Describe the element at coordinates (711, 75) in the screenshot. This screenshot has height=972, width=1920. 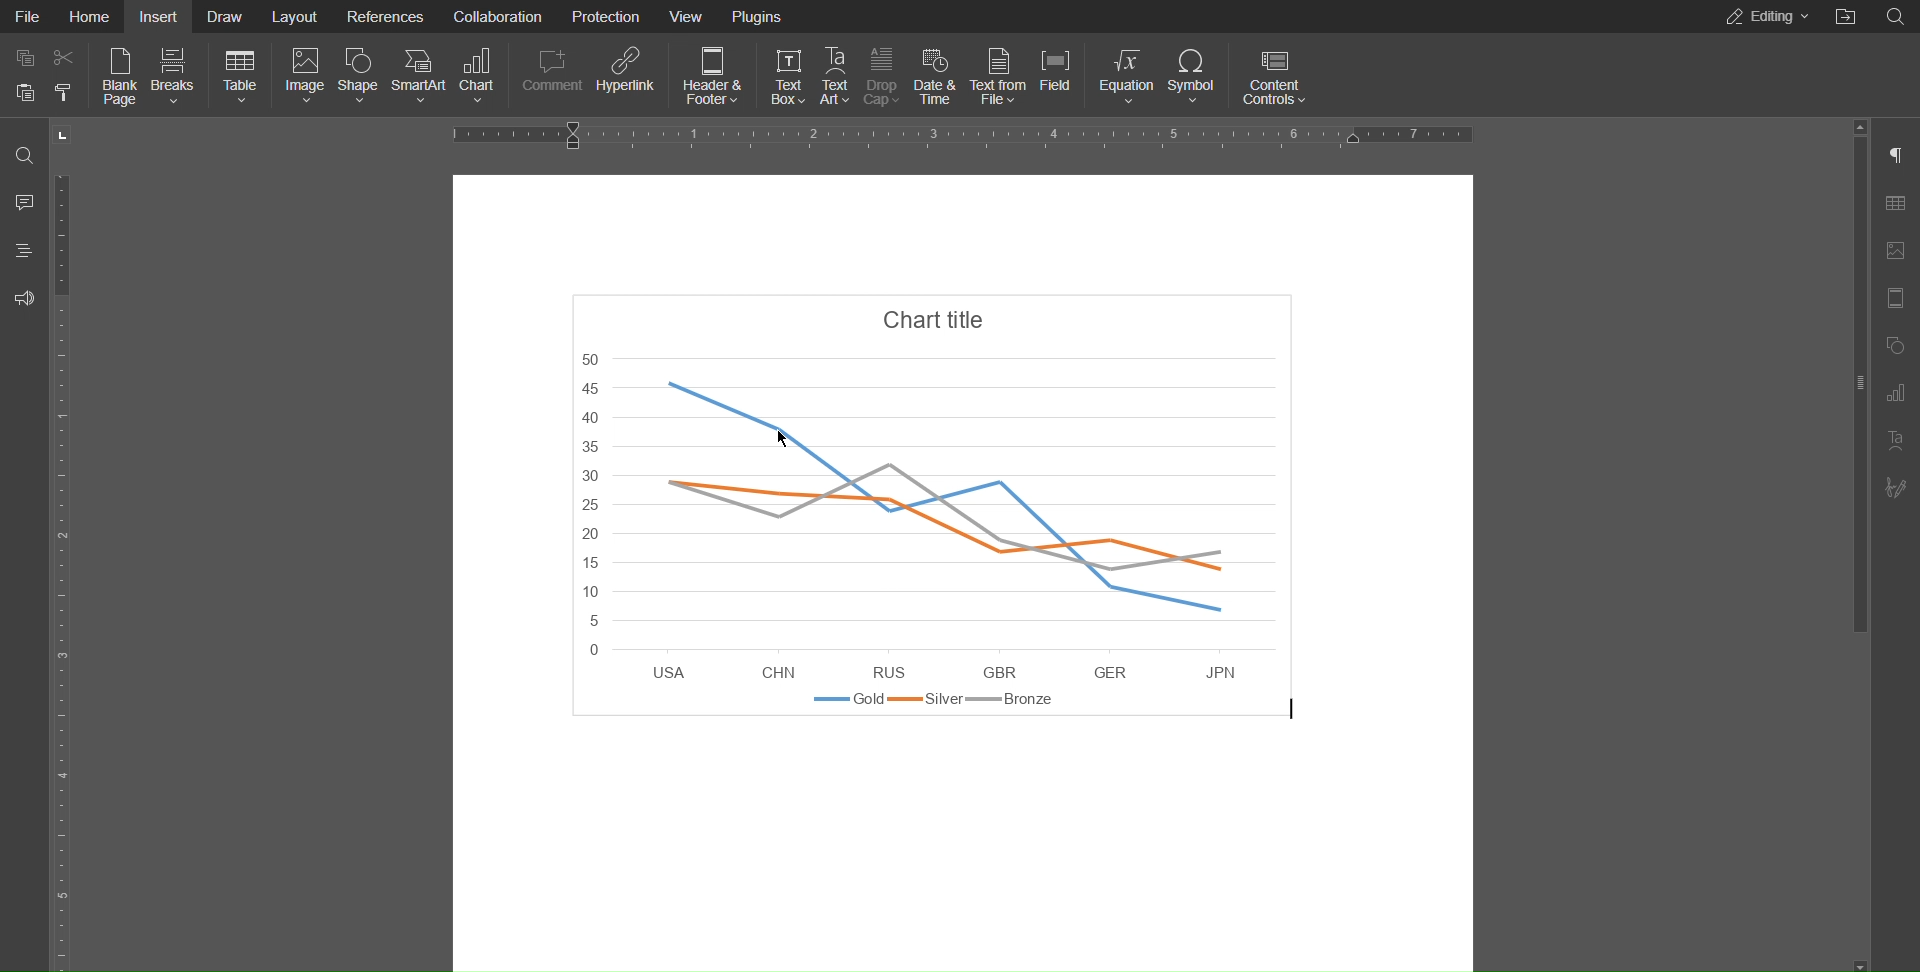
I see `Header and Footer` at that location.